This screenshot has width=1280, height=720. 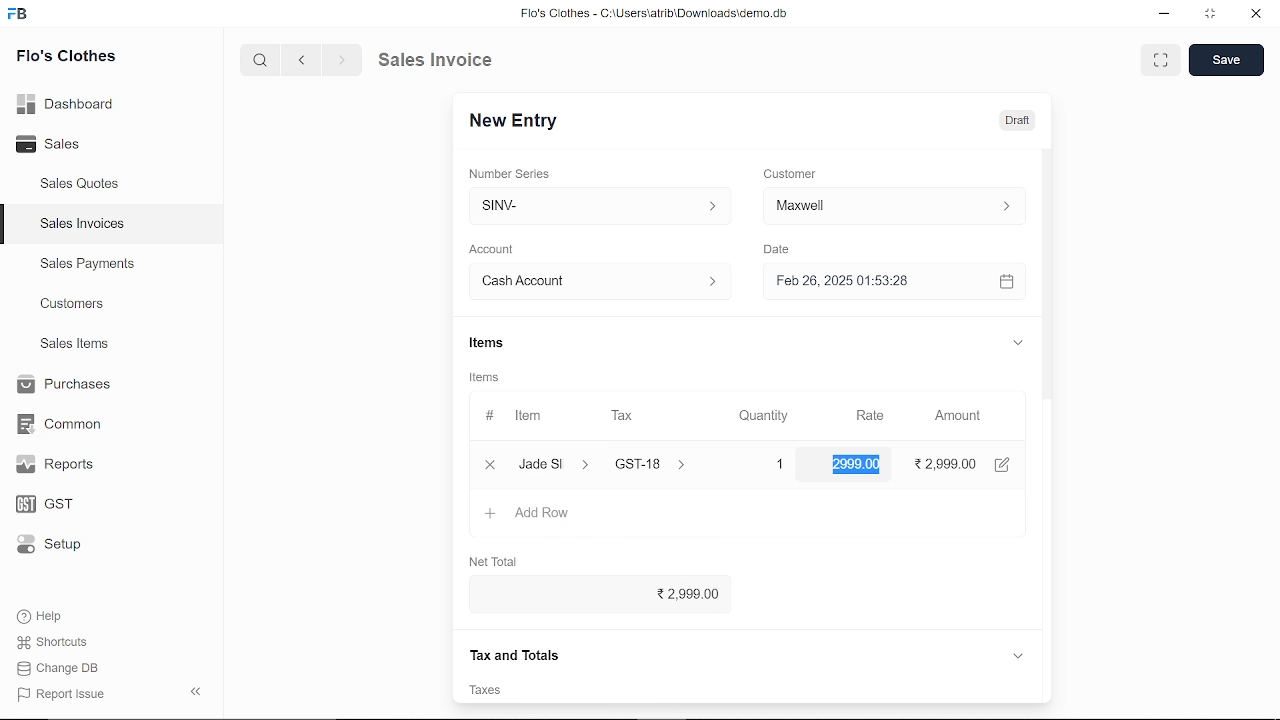 I want to click on Sales, so click(x=70, y=145).